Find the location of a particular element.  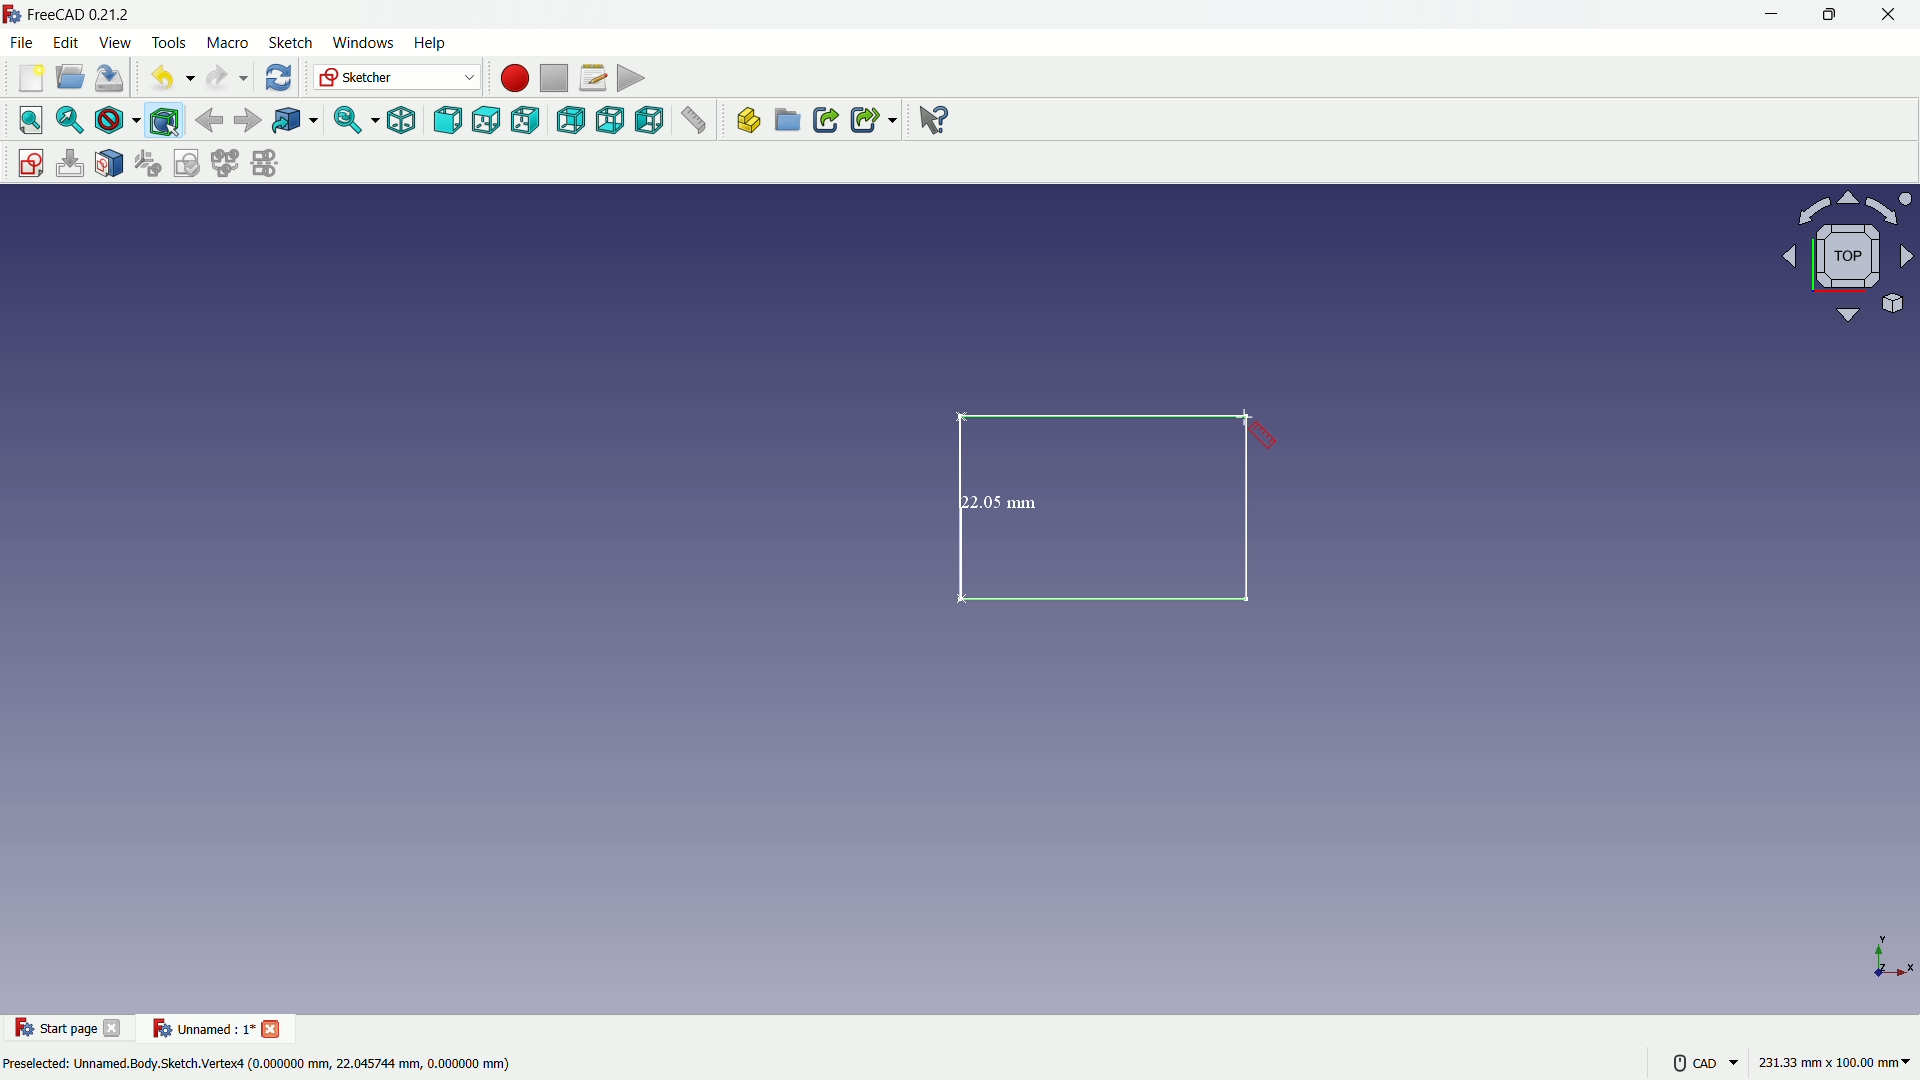

start macros is located at coordinates (511, 77).